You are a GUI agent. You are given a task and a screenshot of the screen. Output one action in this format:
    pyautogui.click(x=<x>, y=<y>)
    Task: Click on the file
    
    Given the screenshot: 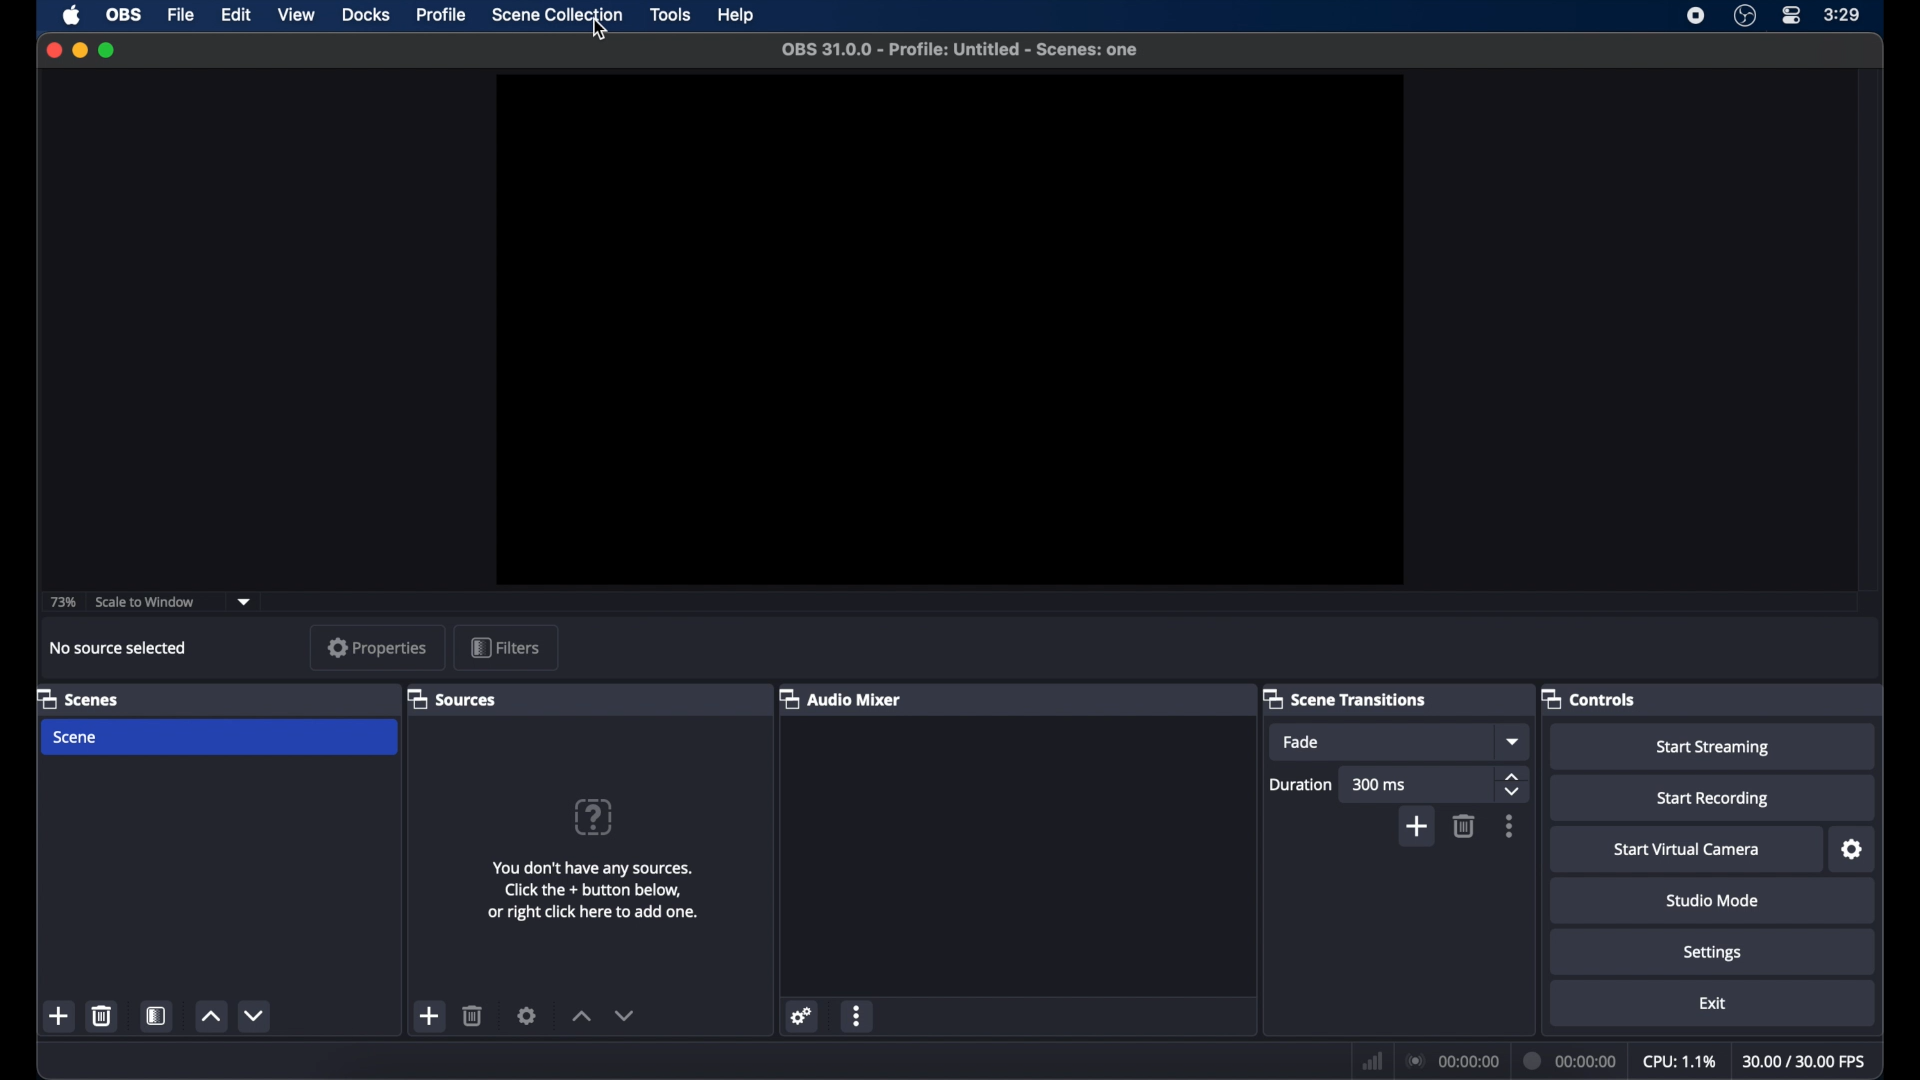 What is the action you would take?
    pyautogui.click(x=180, y=14)
    